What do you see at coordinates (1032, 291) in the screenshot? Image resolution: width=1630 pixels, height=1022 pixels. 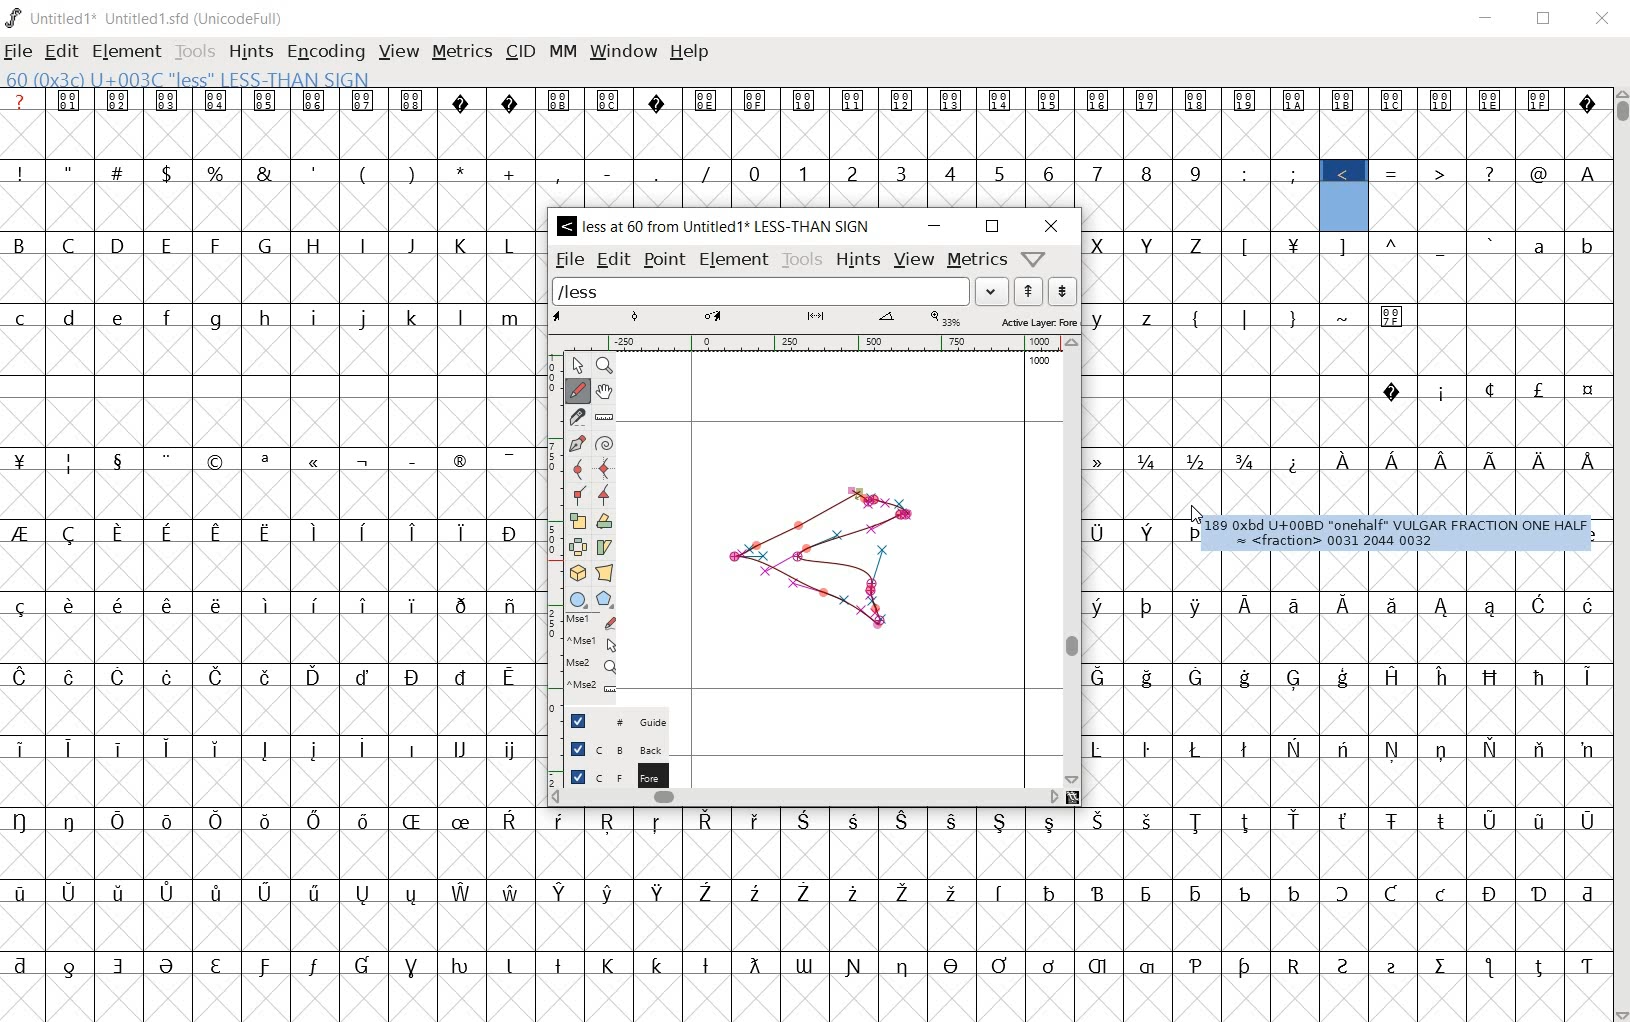 I see `show the next word on the list` at bounding box center [1032, 291].